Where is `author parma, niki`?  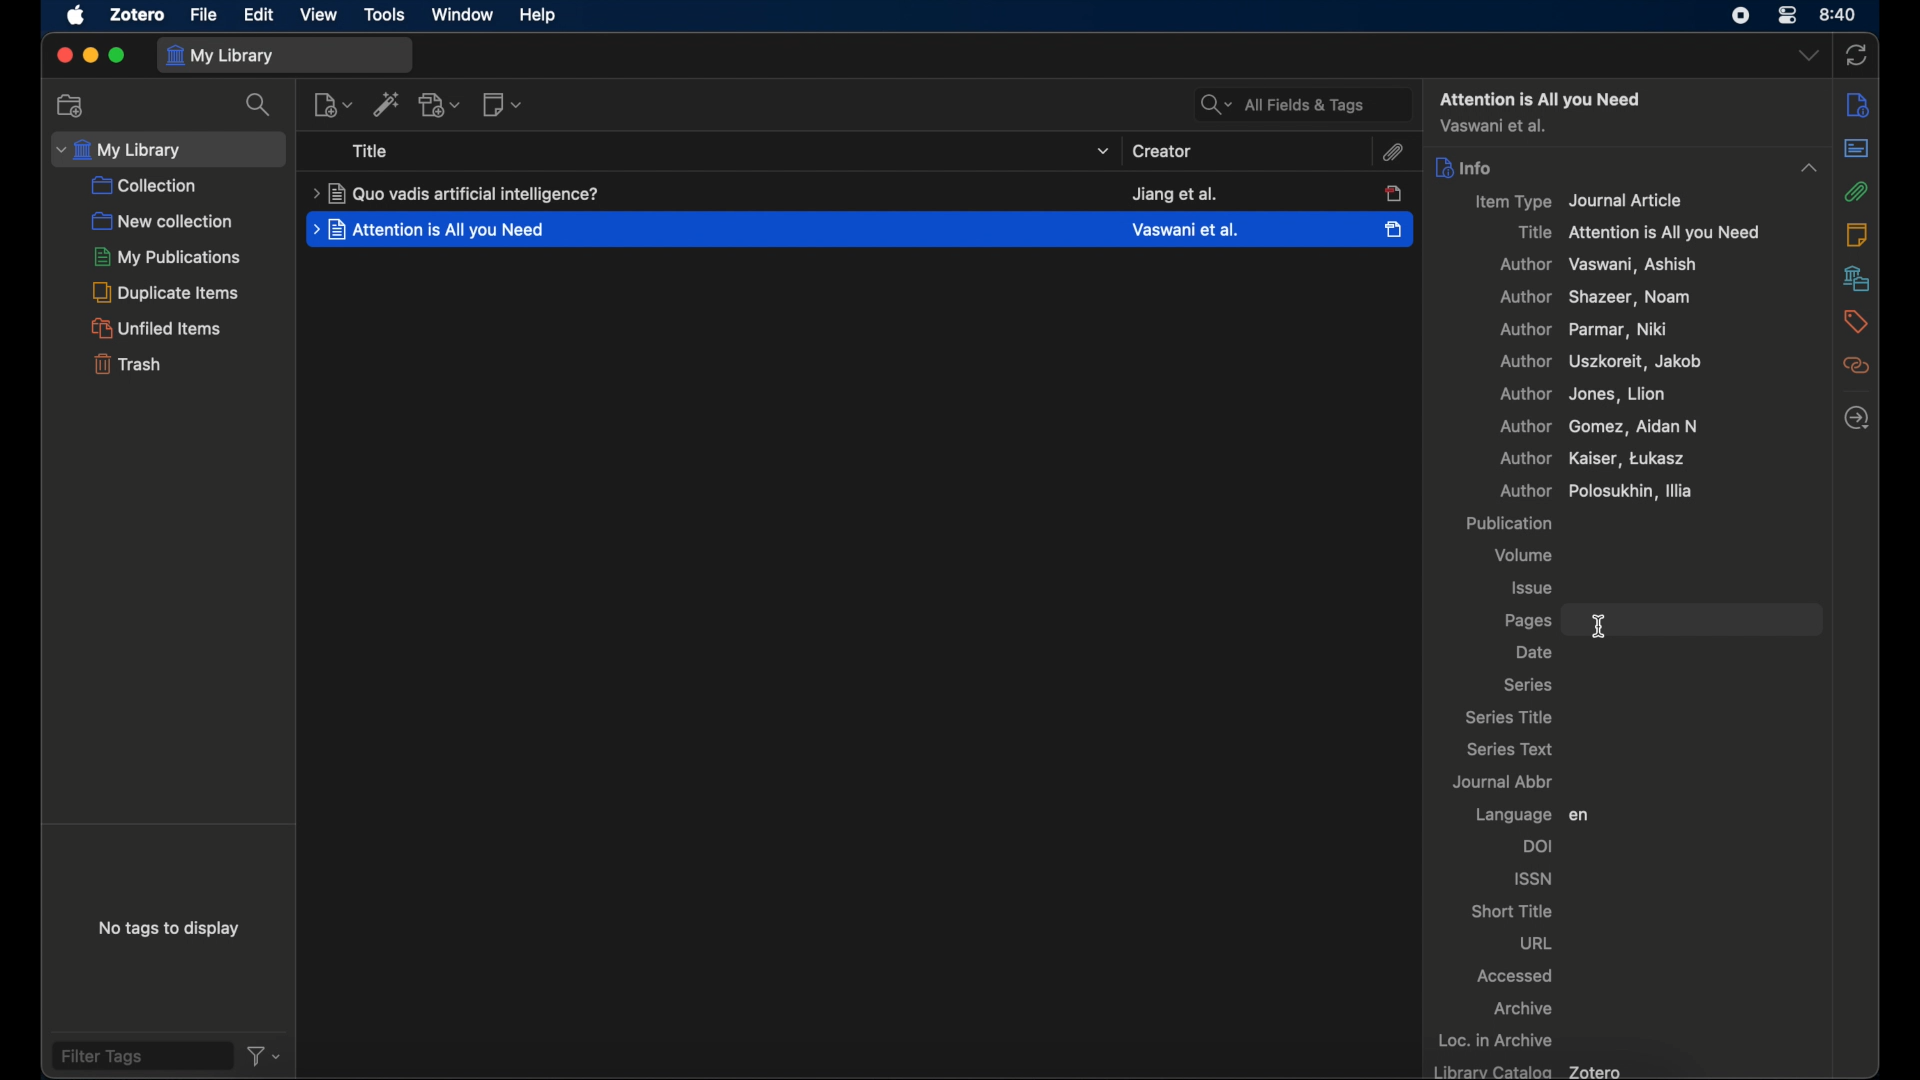
author parma, niki is located at coordinates (1592, 330).